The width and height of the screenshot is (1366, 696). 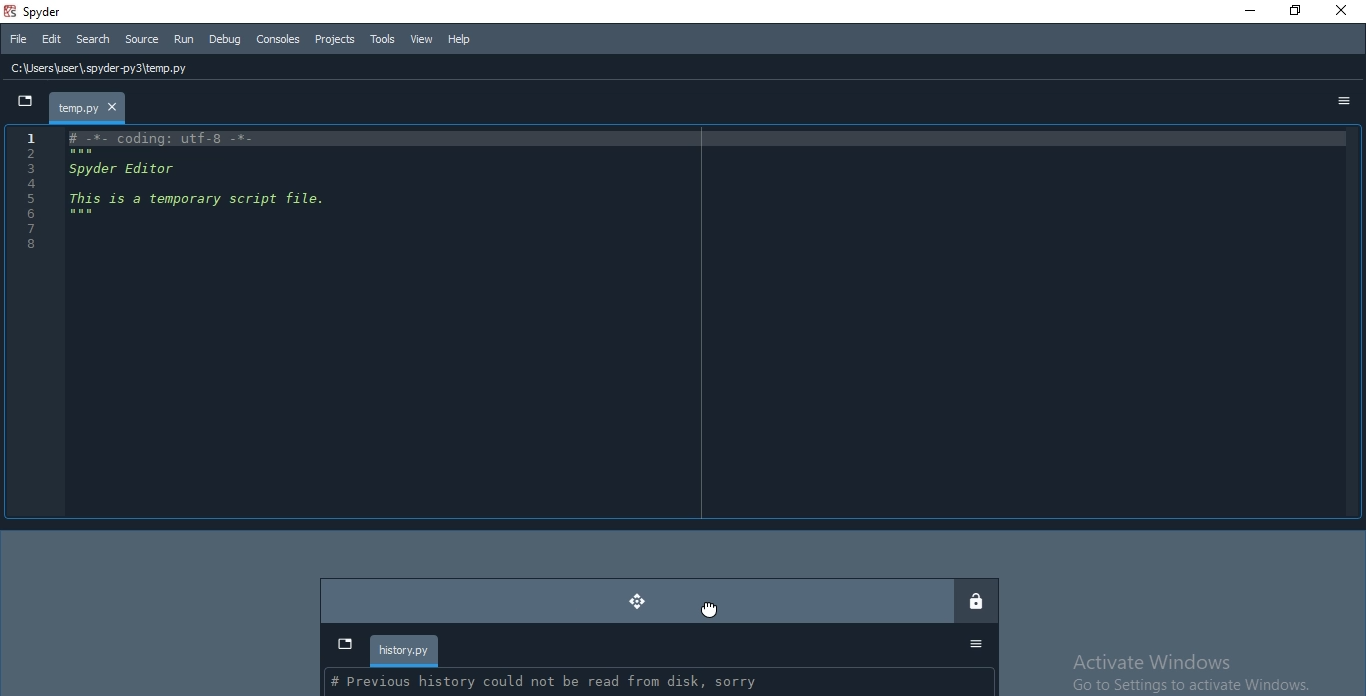 I want to click on Restore, so click(x=1294, y=12).